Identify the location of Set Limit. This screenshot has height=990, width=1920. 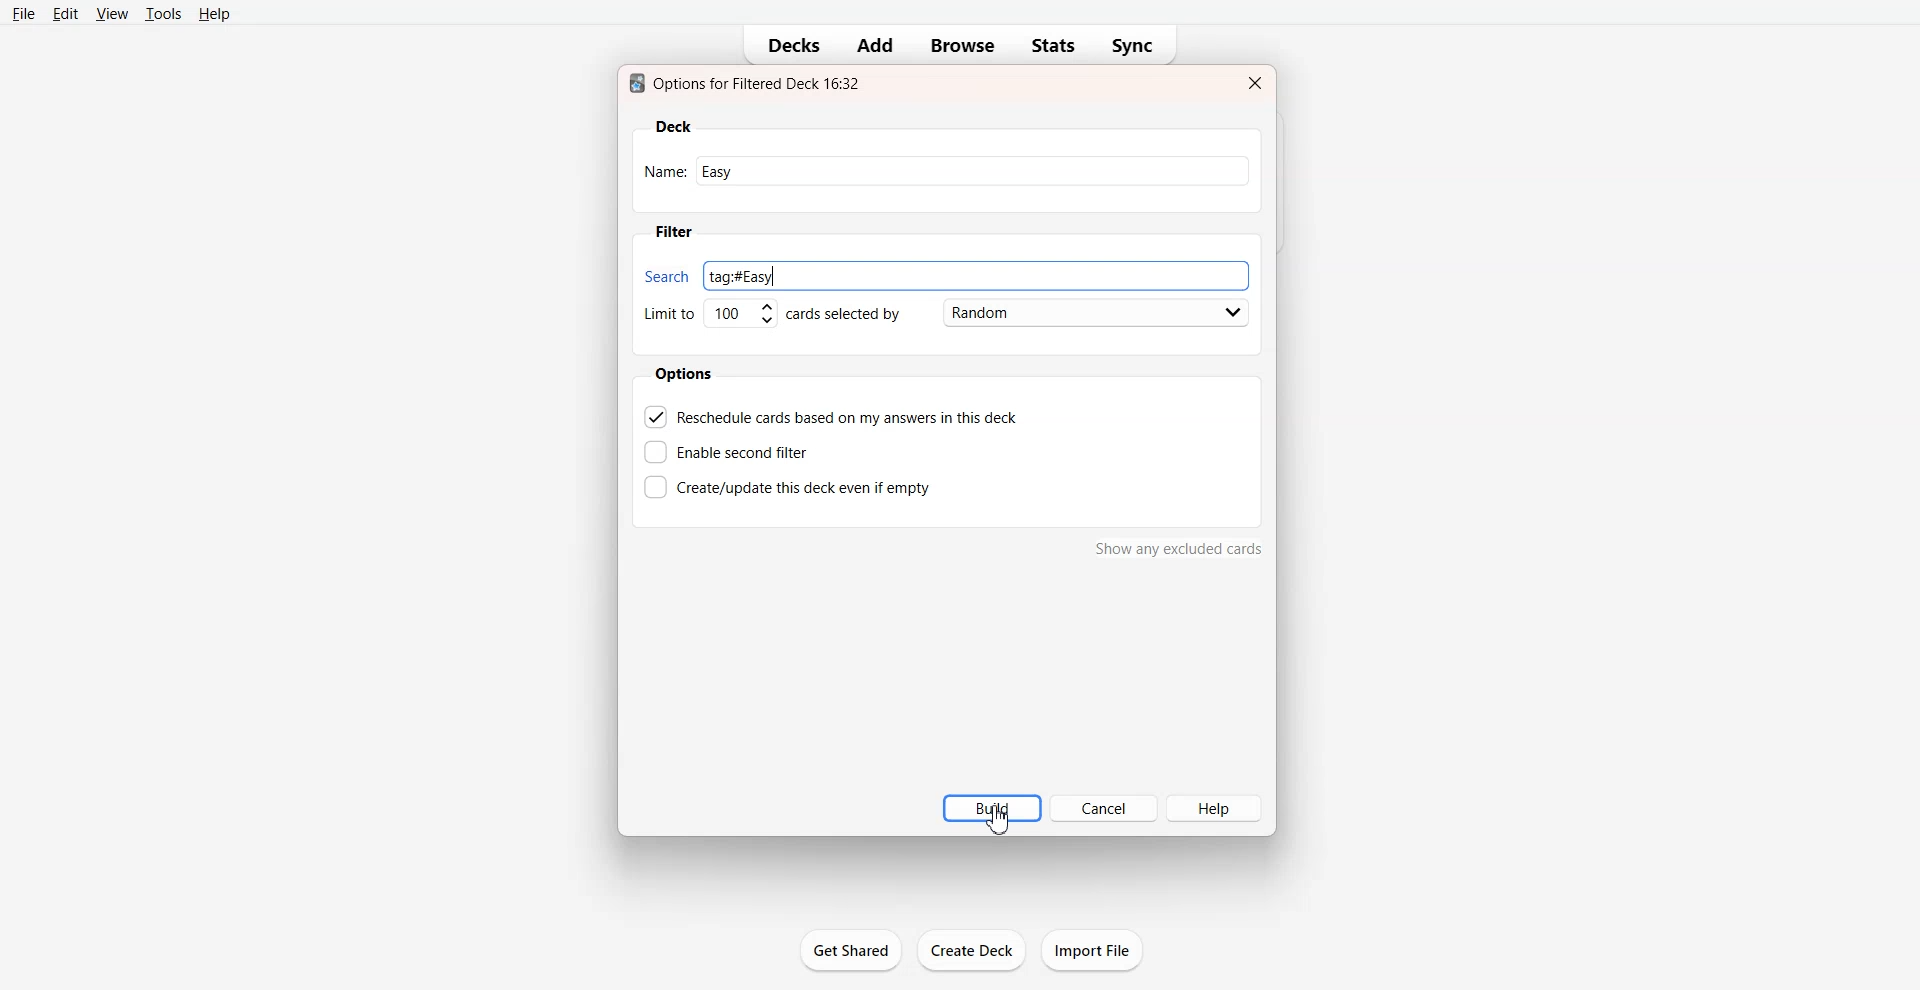
(708, 314).